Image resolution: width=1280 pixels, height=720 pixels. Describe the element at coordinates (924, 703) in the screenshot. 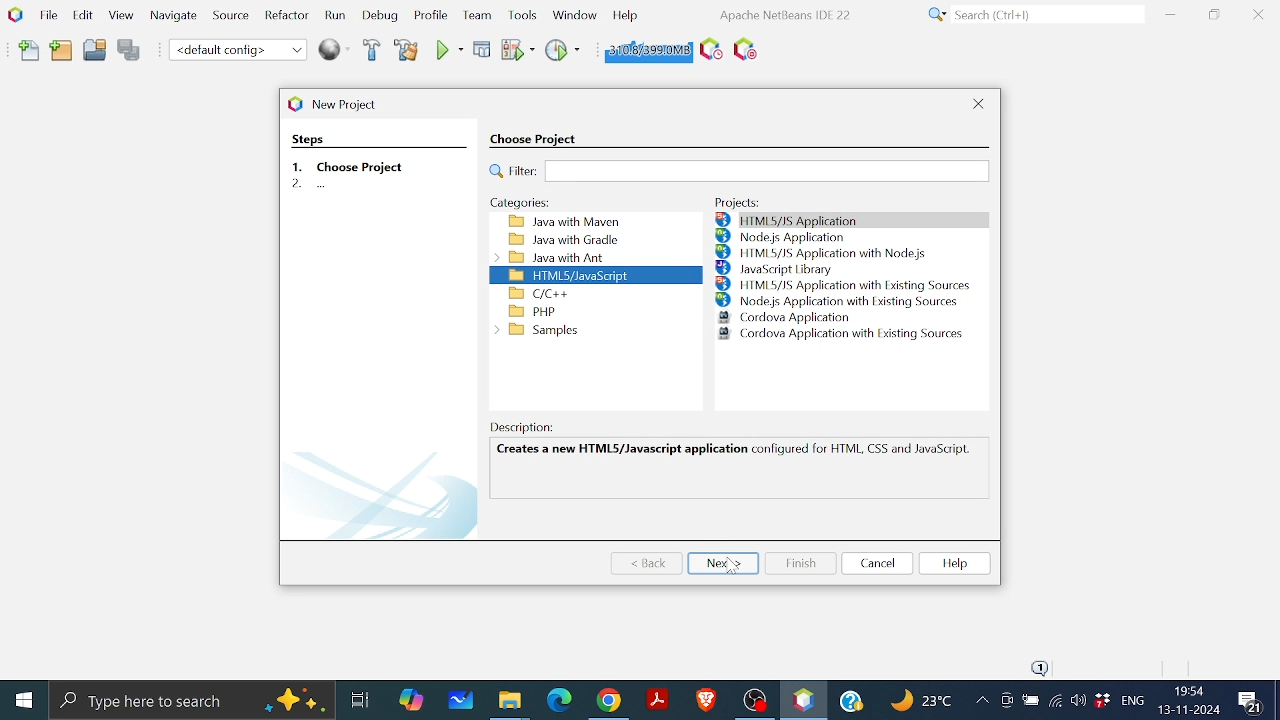

I see `Weather` at that location.